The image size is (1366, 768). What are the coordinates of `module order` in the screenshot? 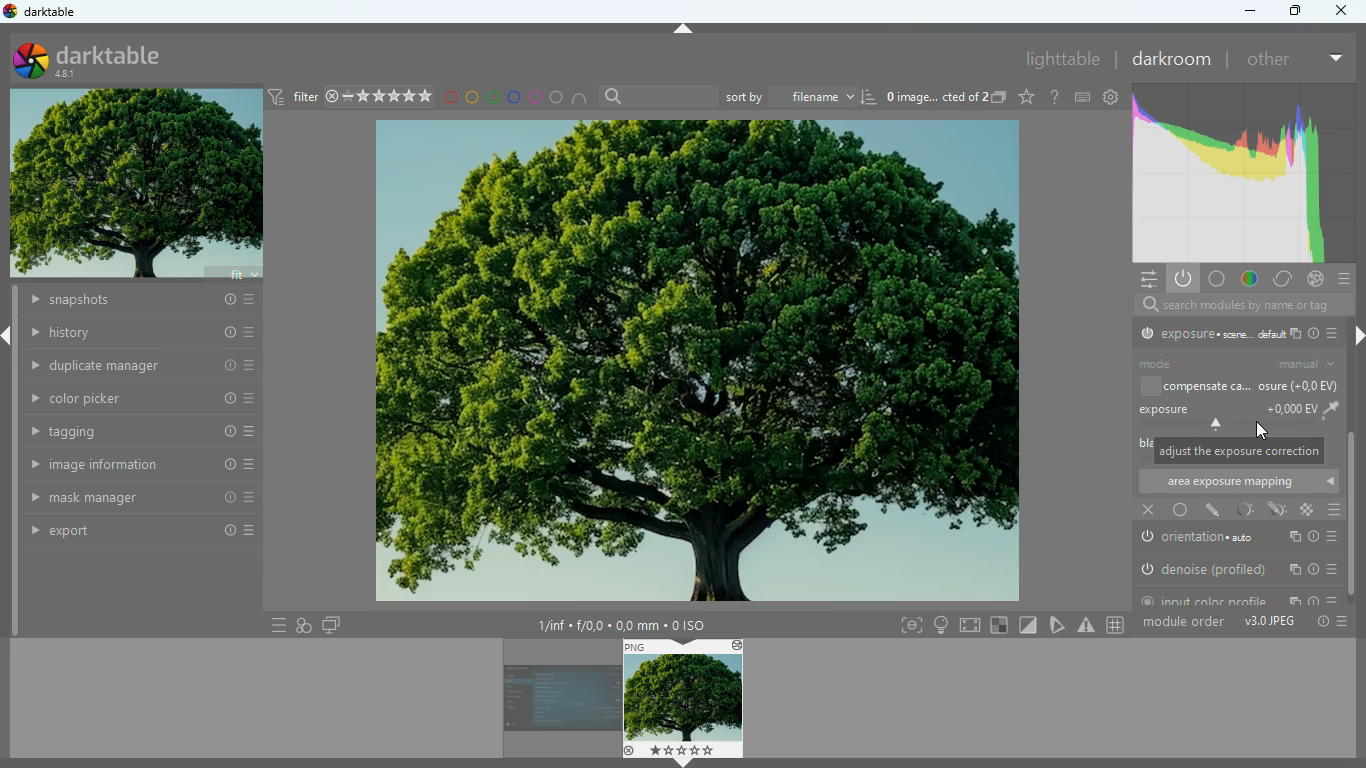 It's located at (1185, 622).